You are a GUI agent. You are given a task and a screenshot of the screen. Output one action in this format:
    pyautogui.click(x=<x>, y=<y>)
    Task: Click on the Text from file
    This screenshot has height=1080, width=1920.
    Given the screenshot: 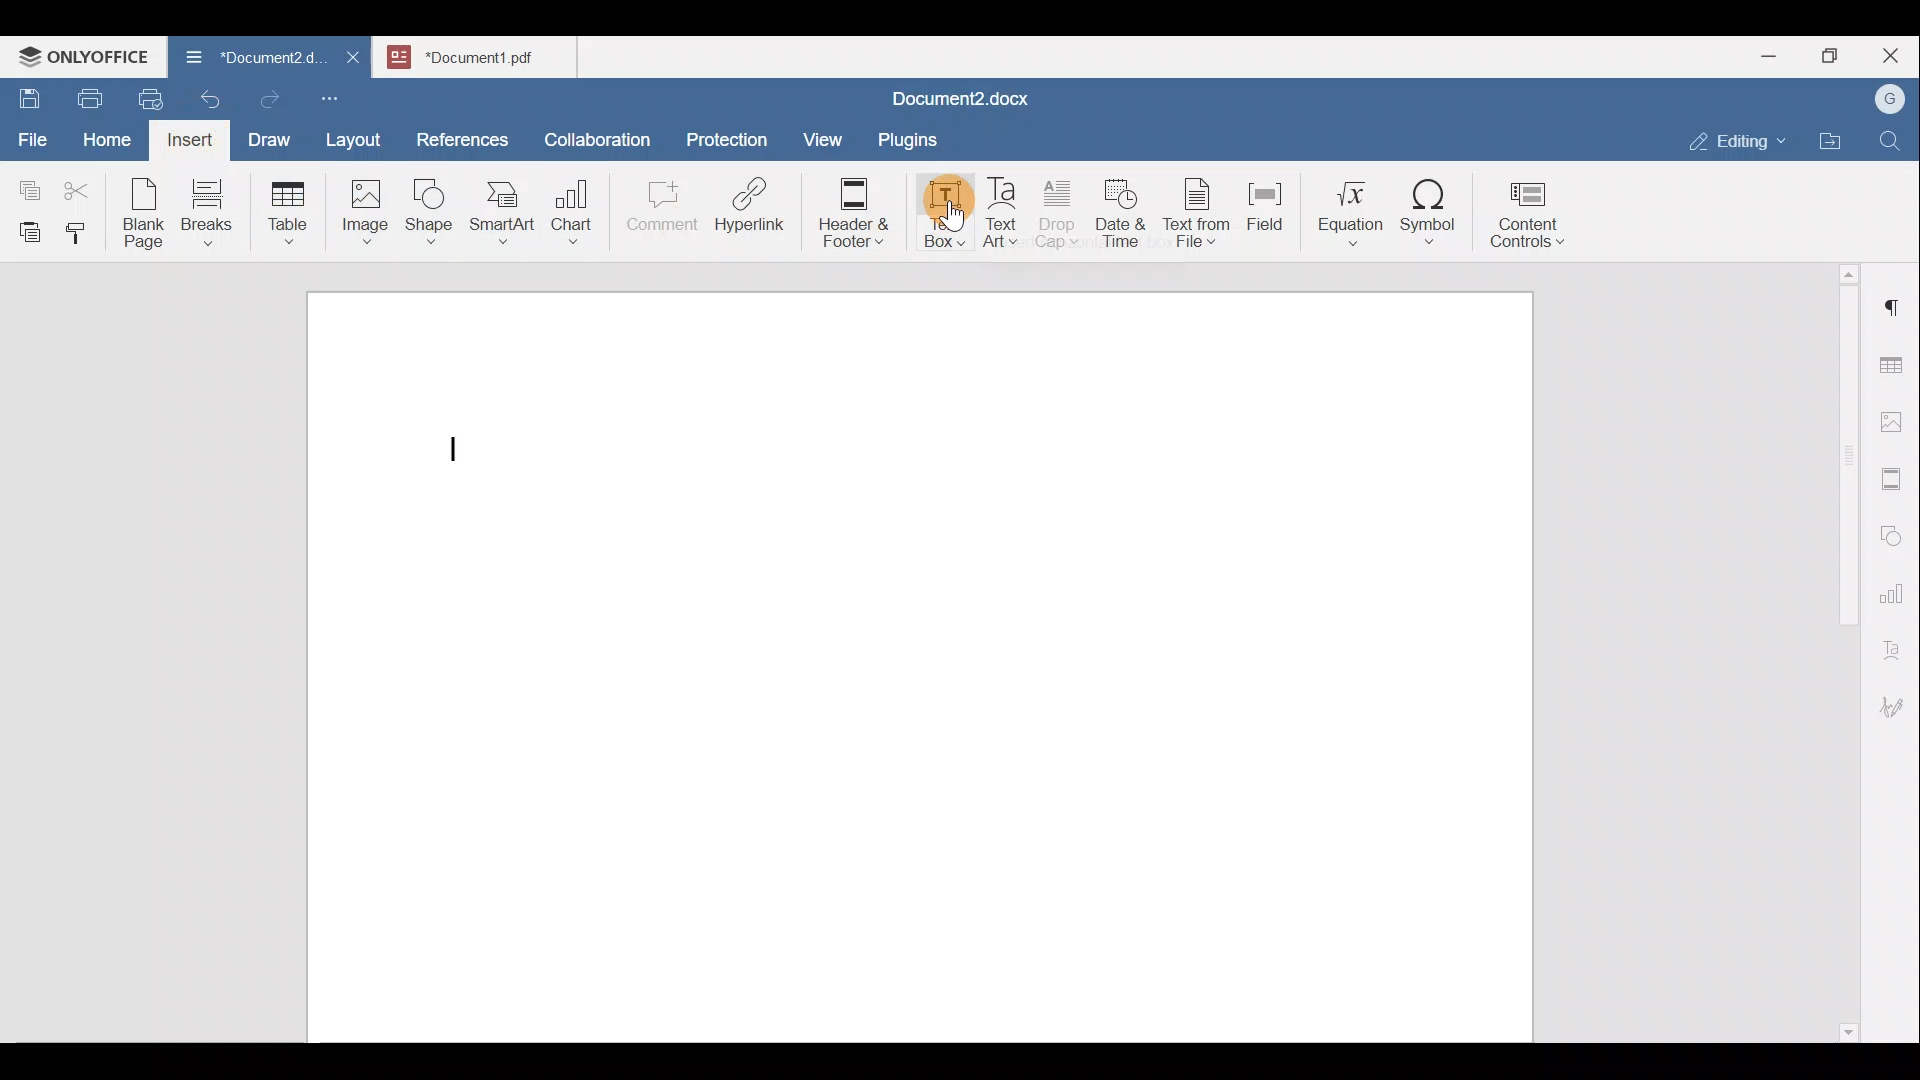 What is the action you would take?
    pyautogui.click(x=1200, y=211)
    